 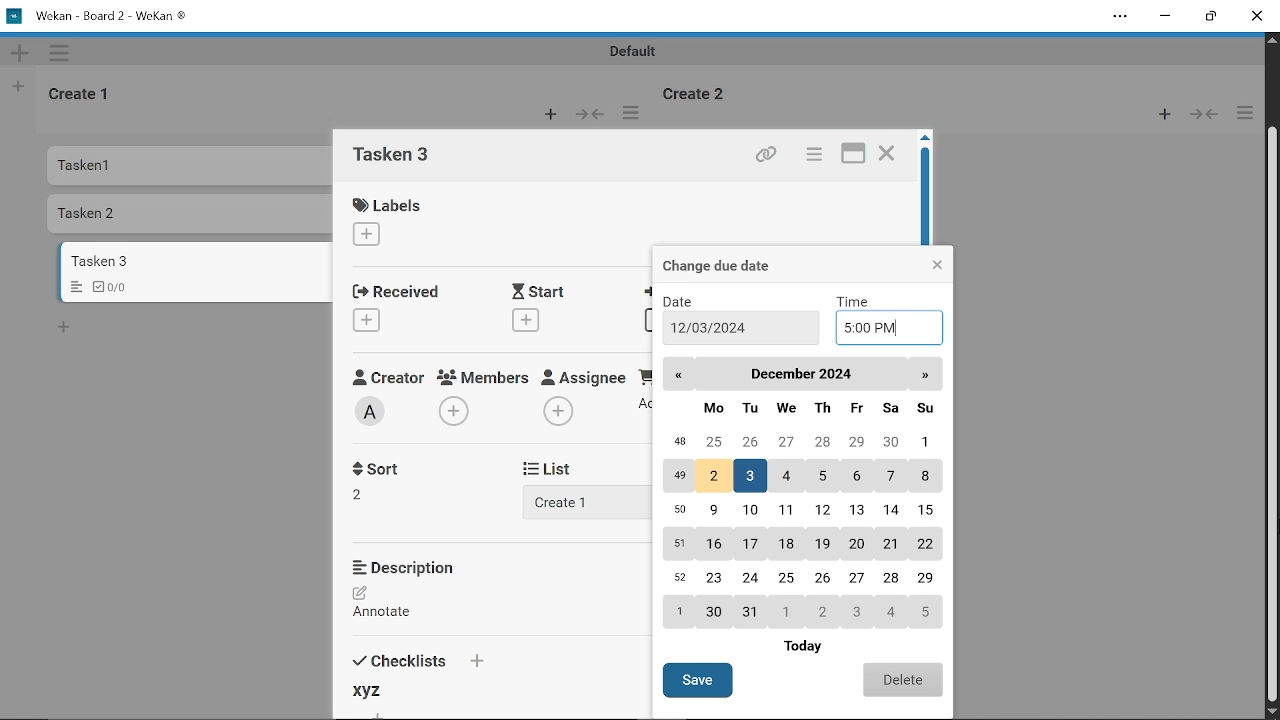 I want to click on Menu, so click(x=76, y=288).